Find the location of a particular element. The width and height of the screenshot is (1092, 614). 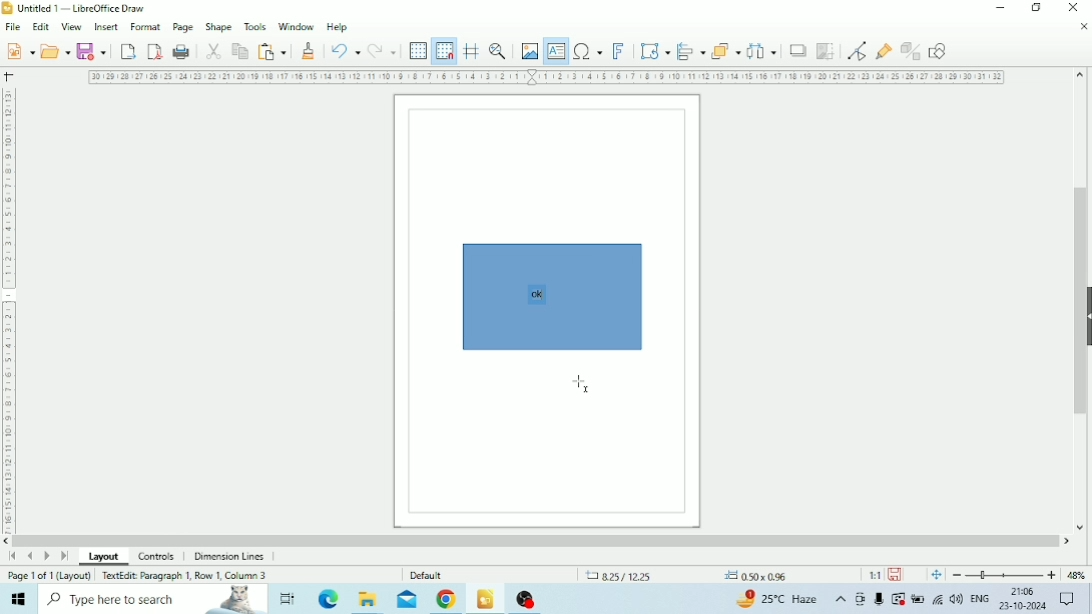

Helplines while moving is located at coordinates (471, 51).